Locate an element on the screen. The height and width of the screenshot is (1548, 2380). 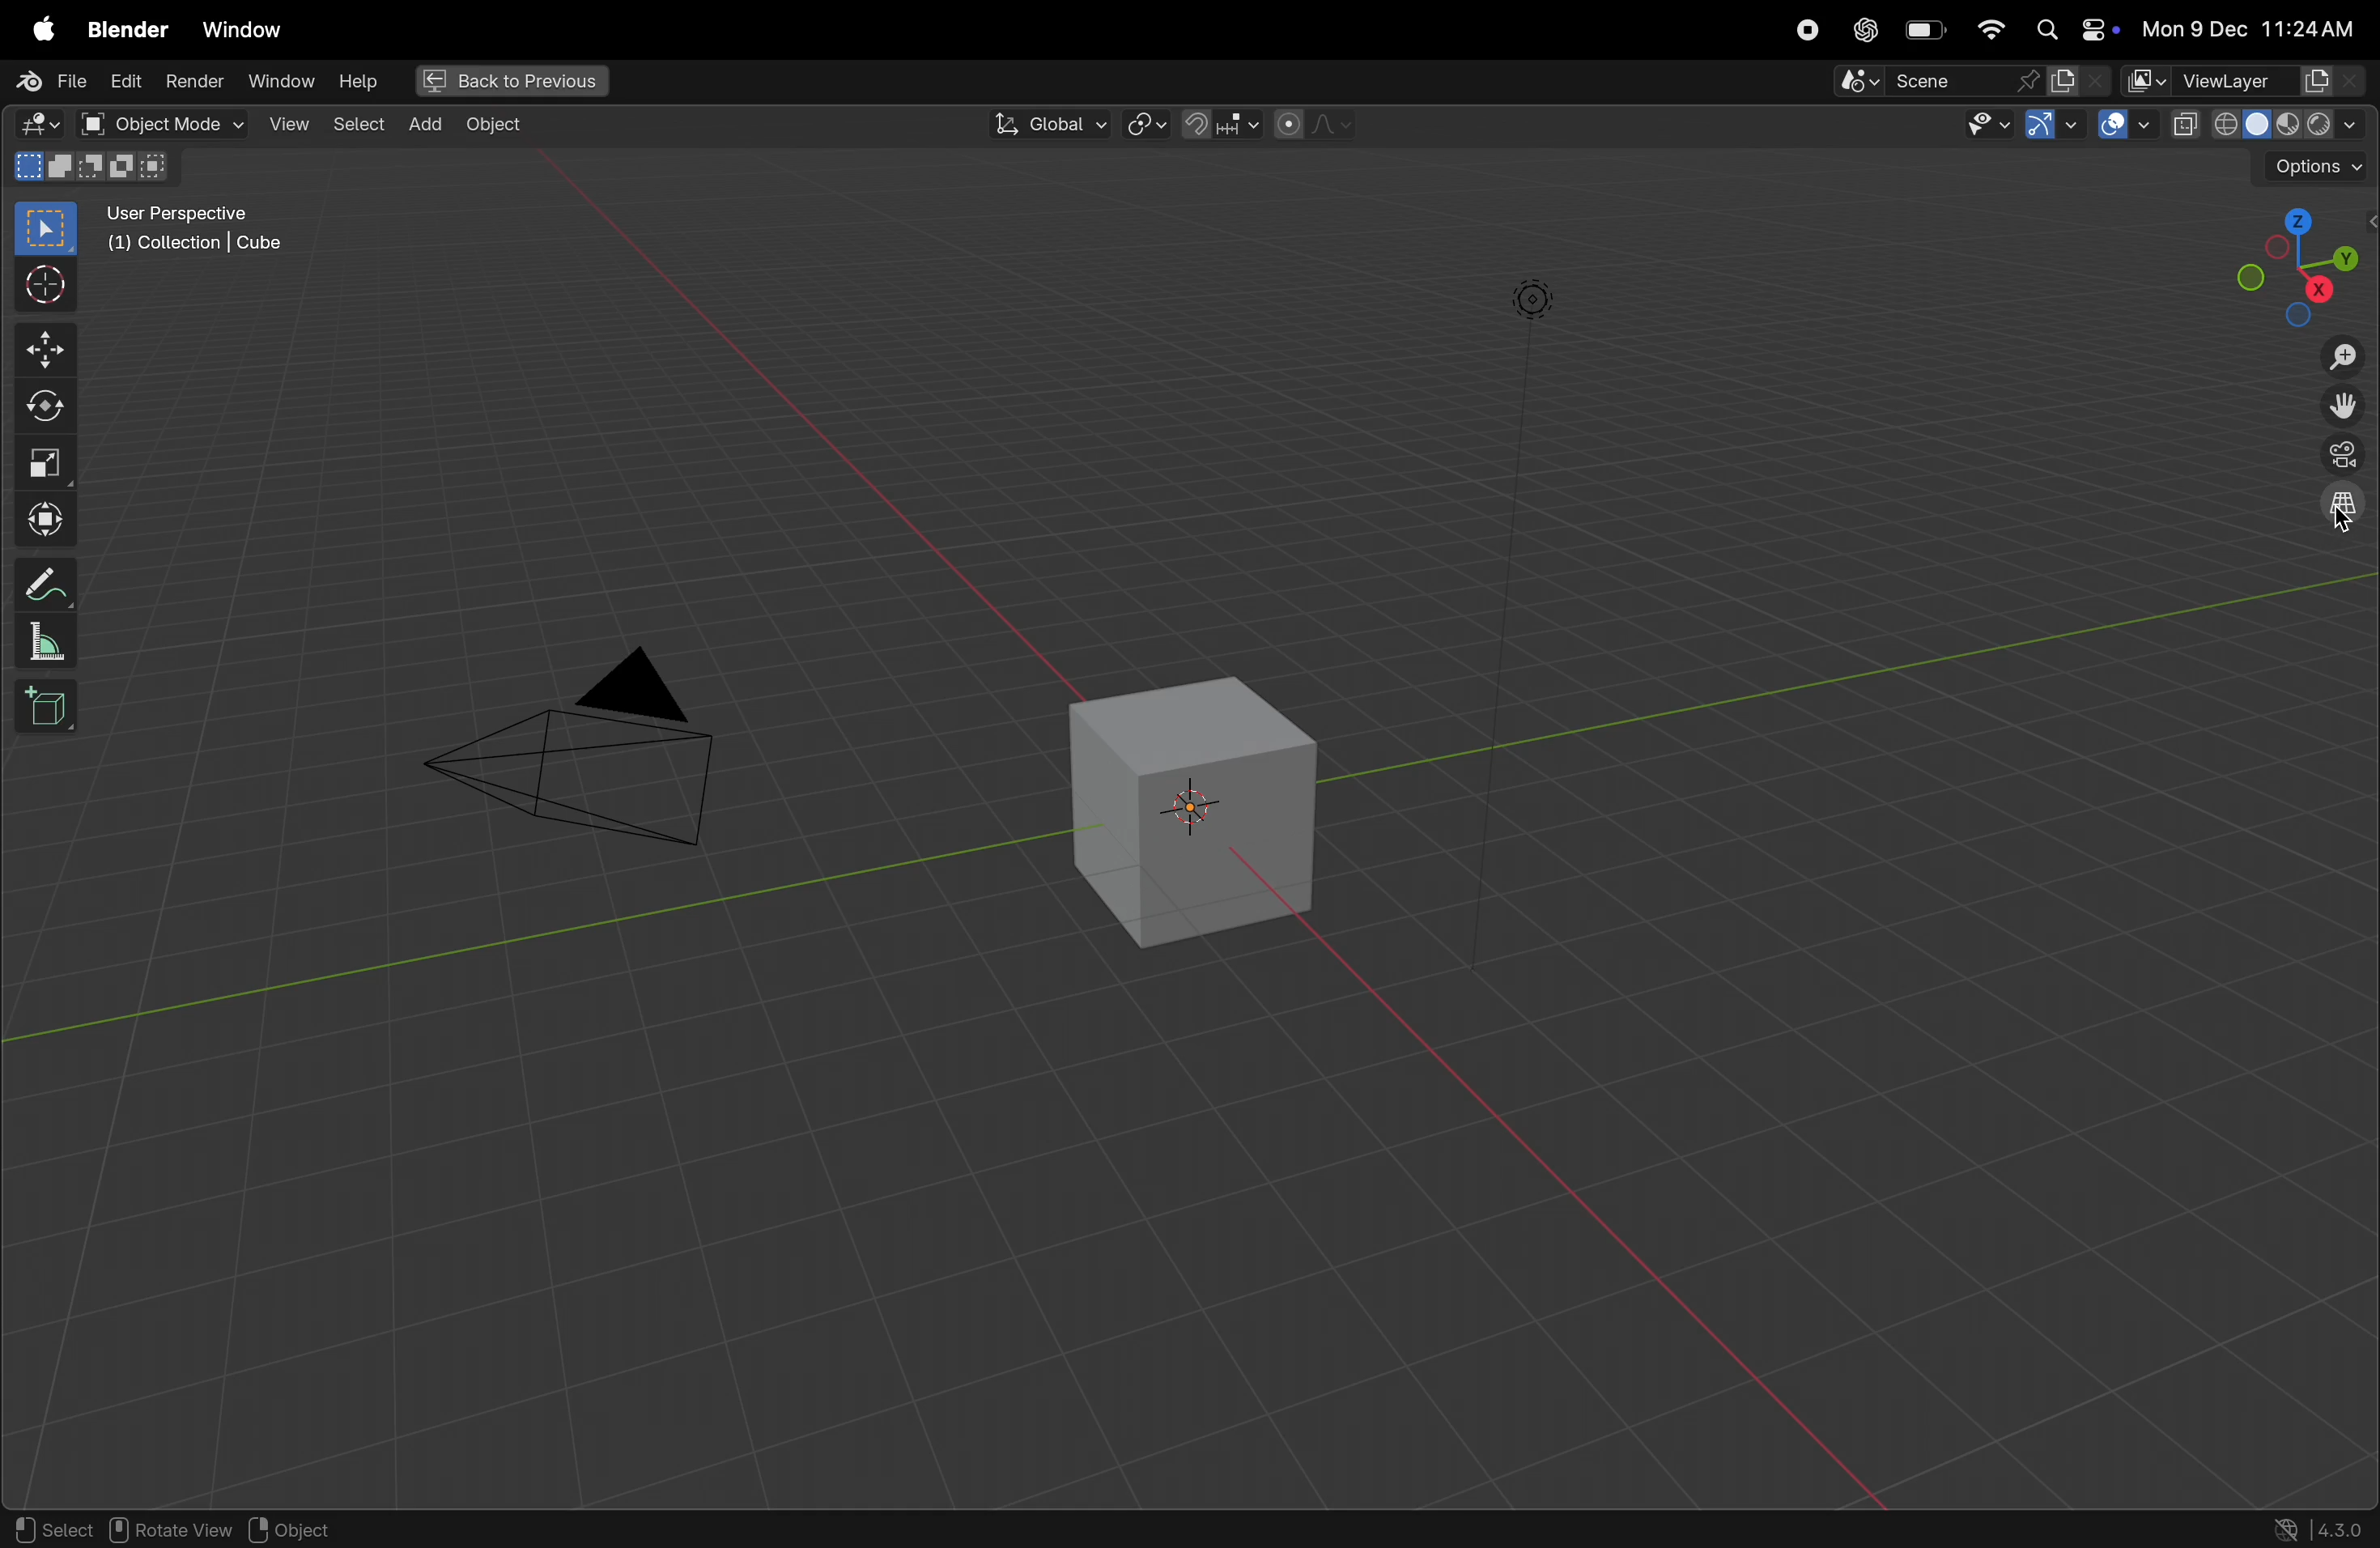
date and time is located at coordinates (2256, 23).